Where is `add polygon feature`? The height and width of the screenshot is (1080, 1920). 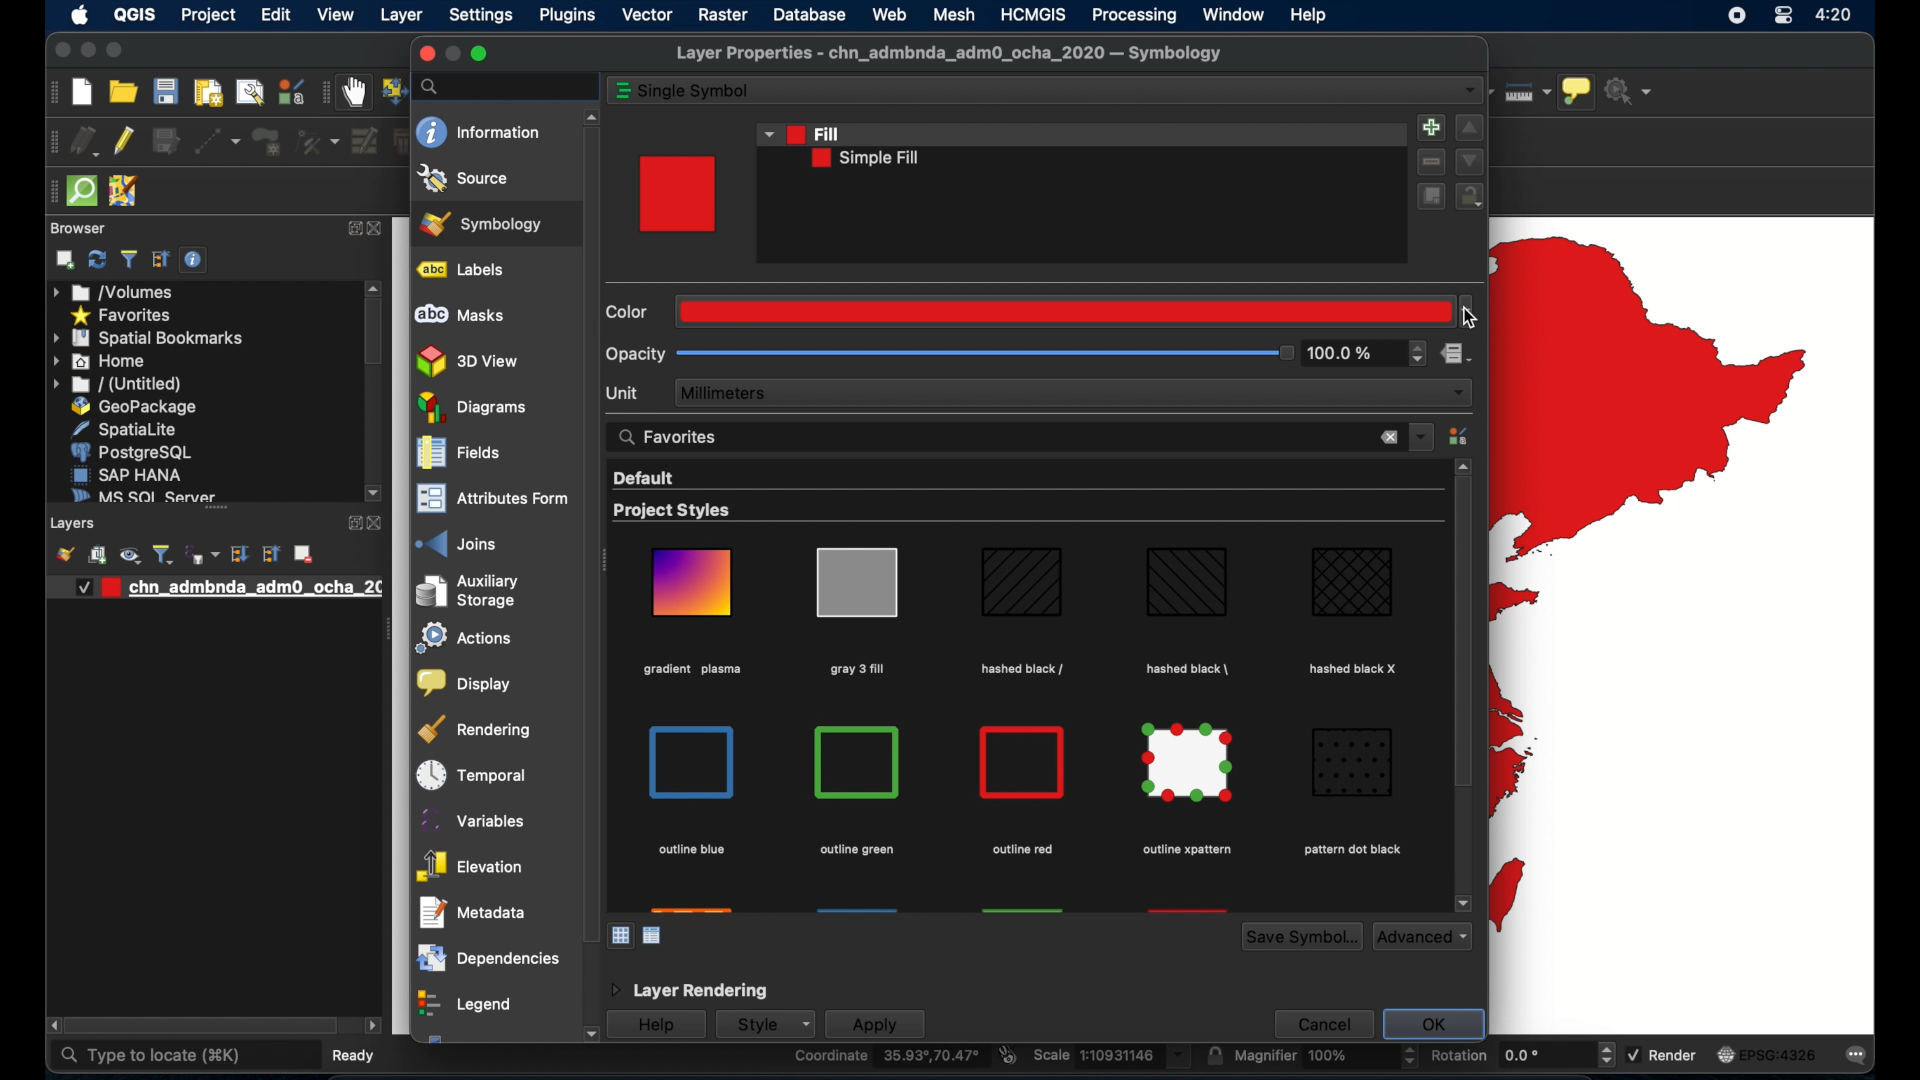
add polygon feature is located at coordinates (269, 143).